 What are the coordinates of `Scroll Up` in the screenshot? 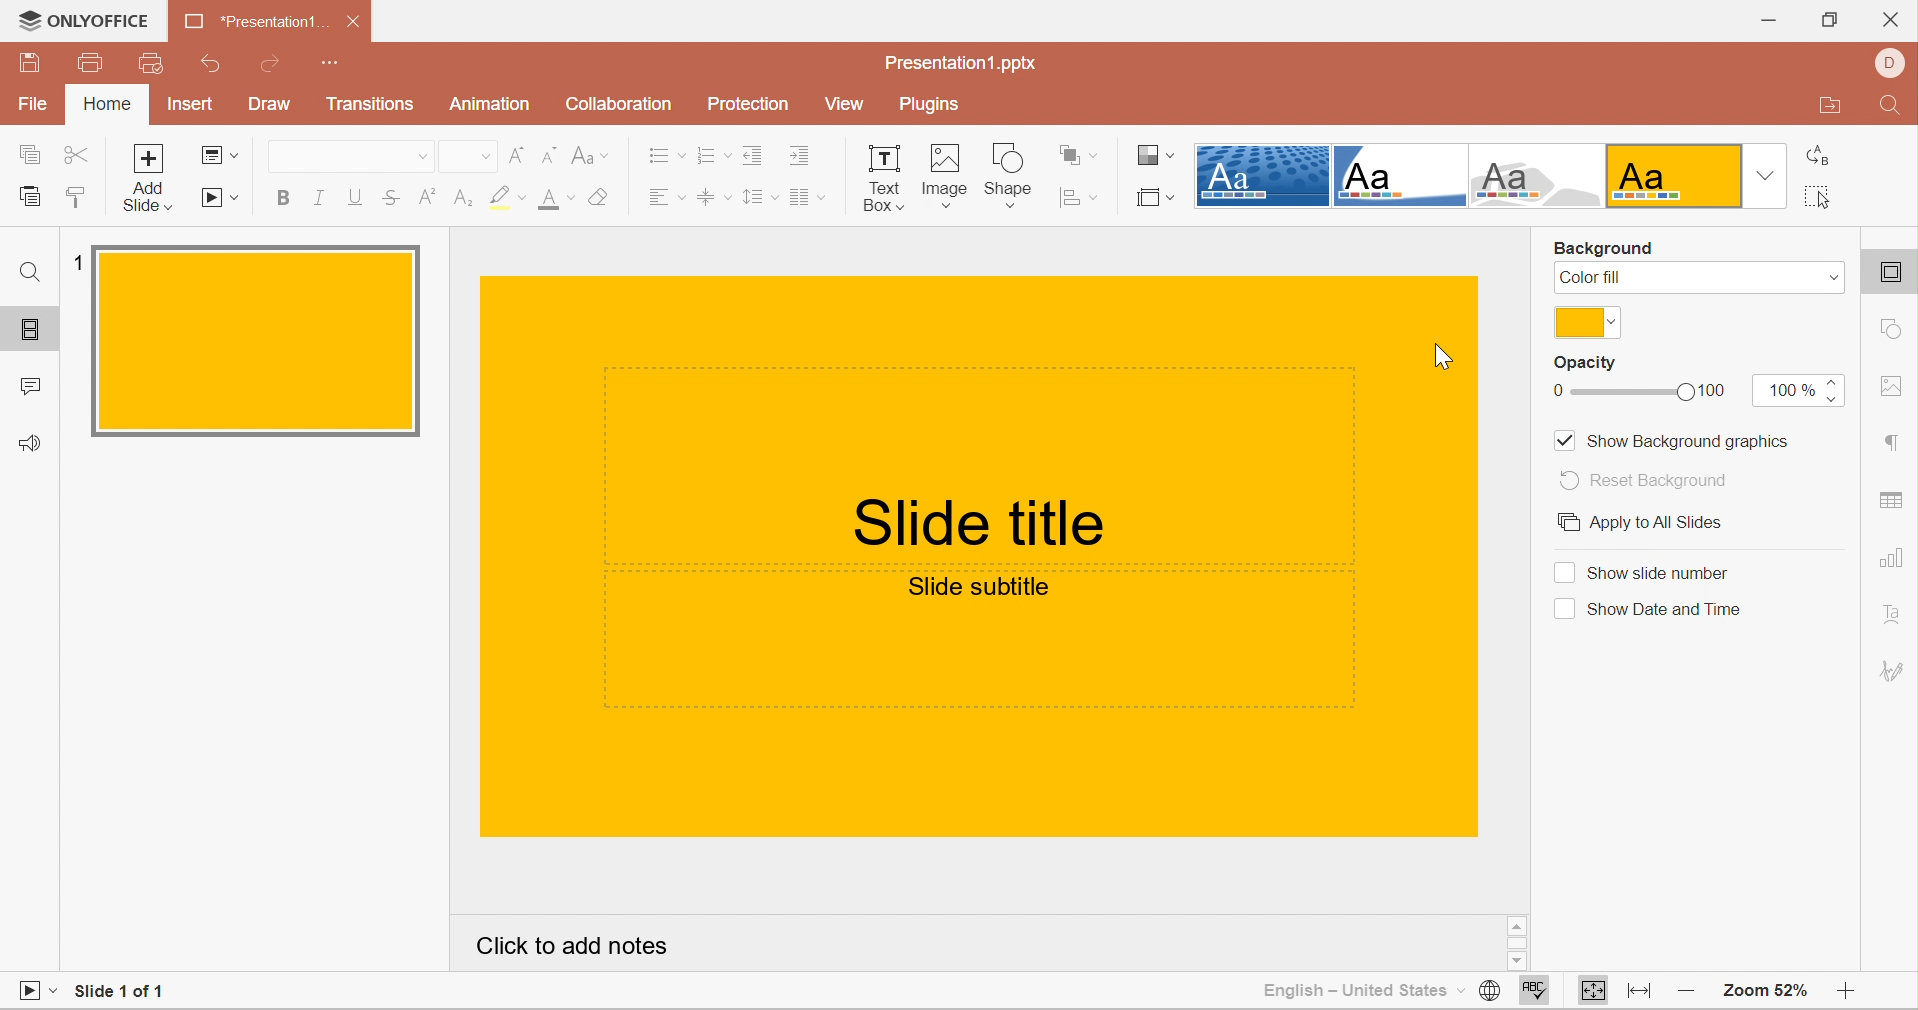 It's located at (1849, 924).